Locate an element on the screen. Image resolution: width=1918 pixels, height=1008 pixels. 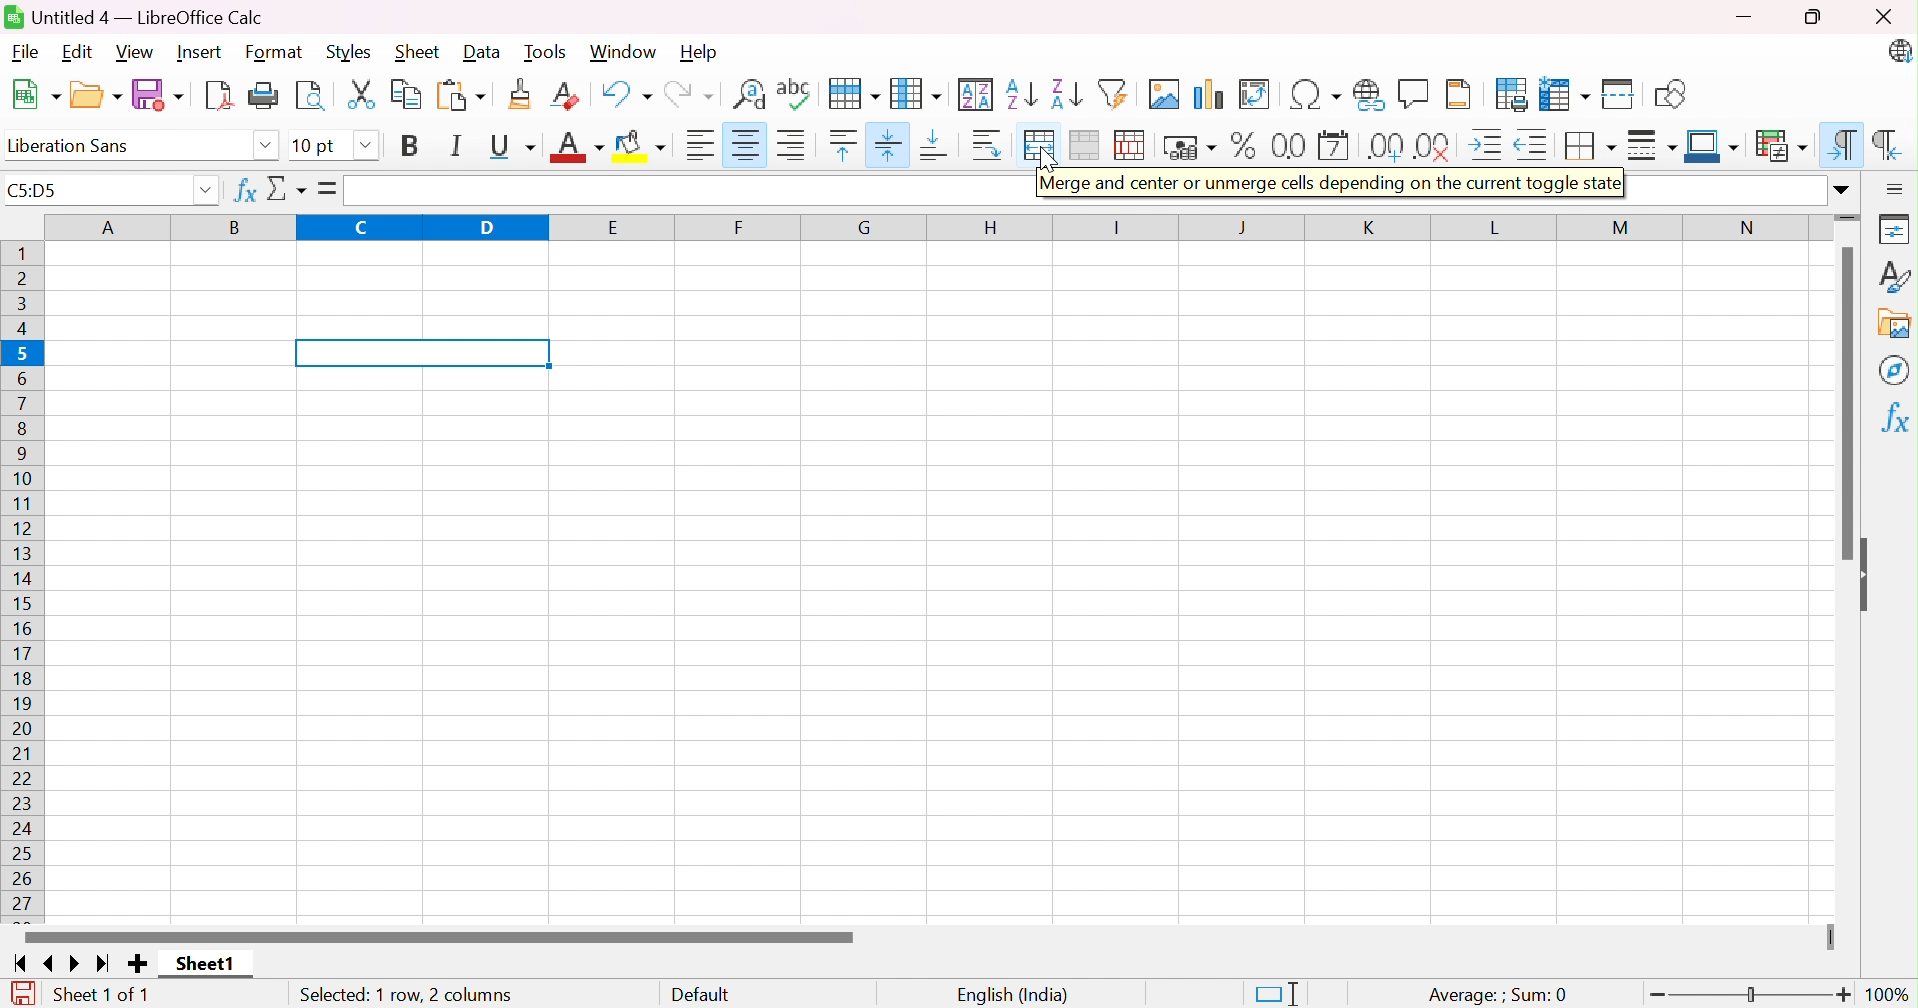
Column Name is located at coordinates (934, 228).